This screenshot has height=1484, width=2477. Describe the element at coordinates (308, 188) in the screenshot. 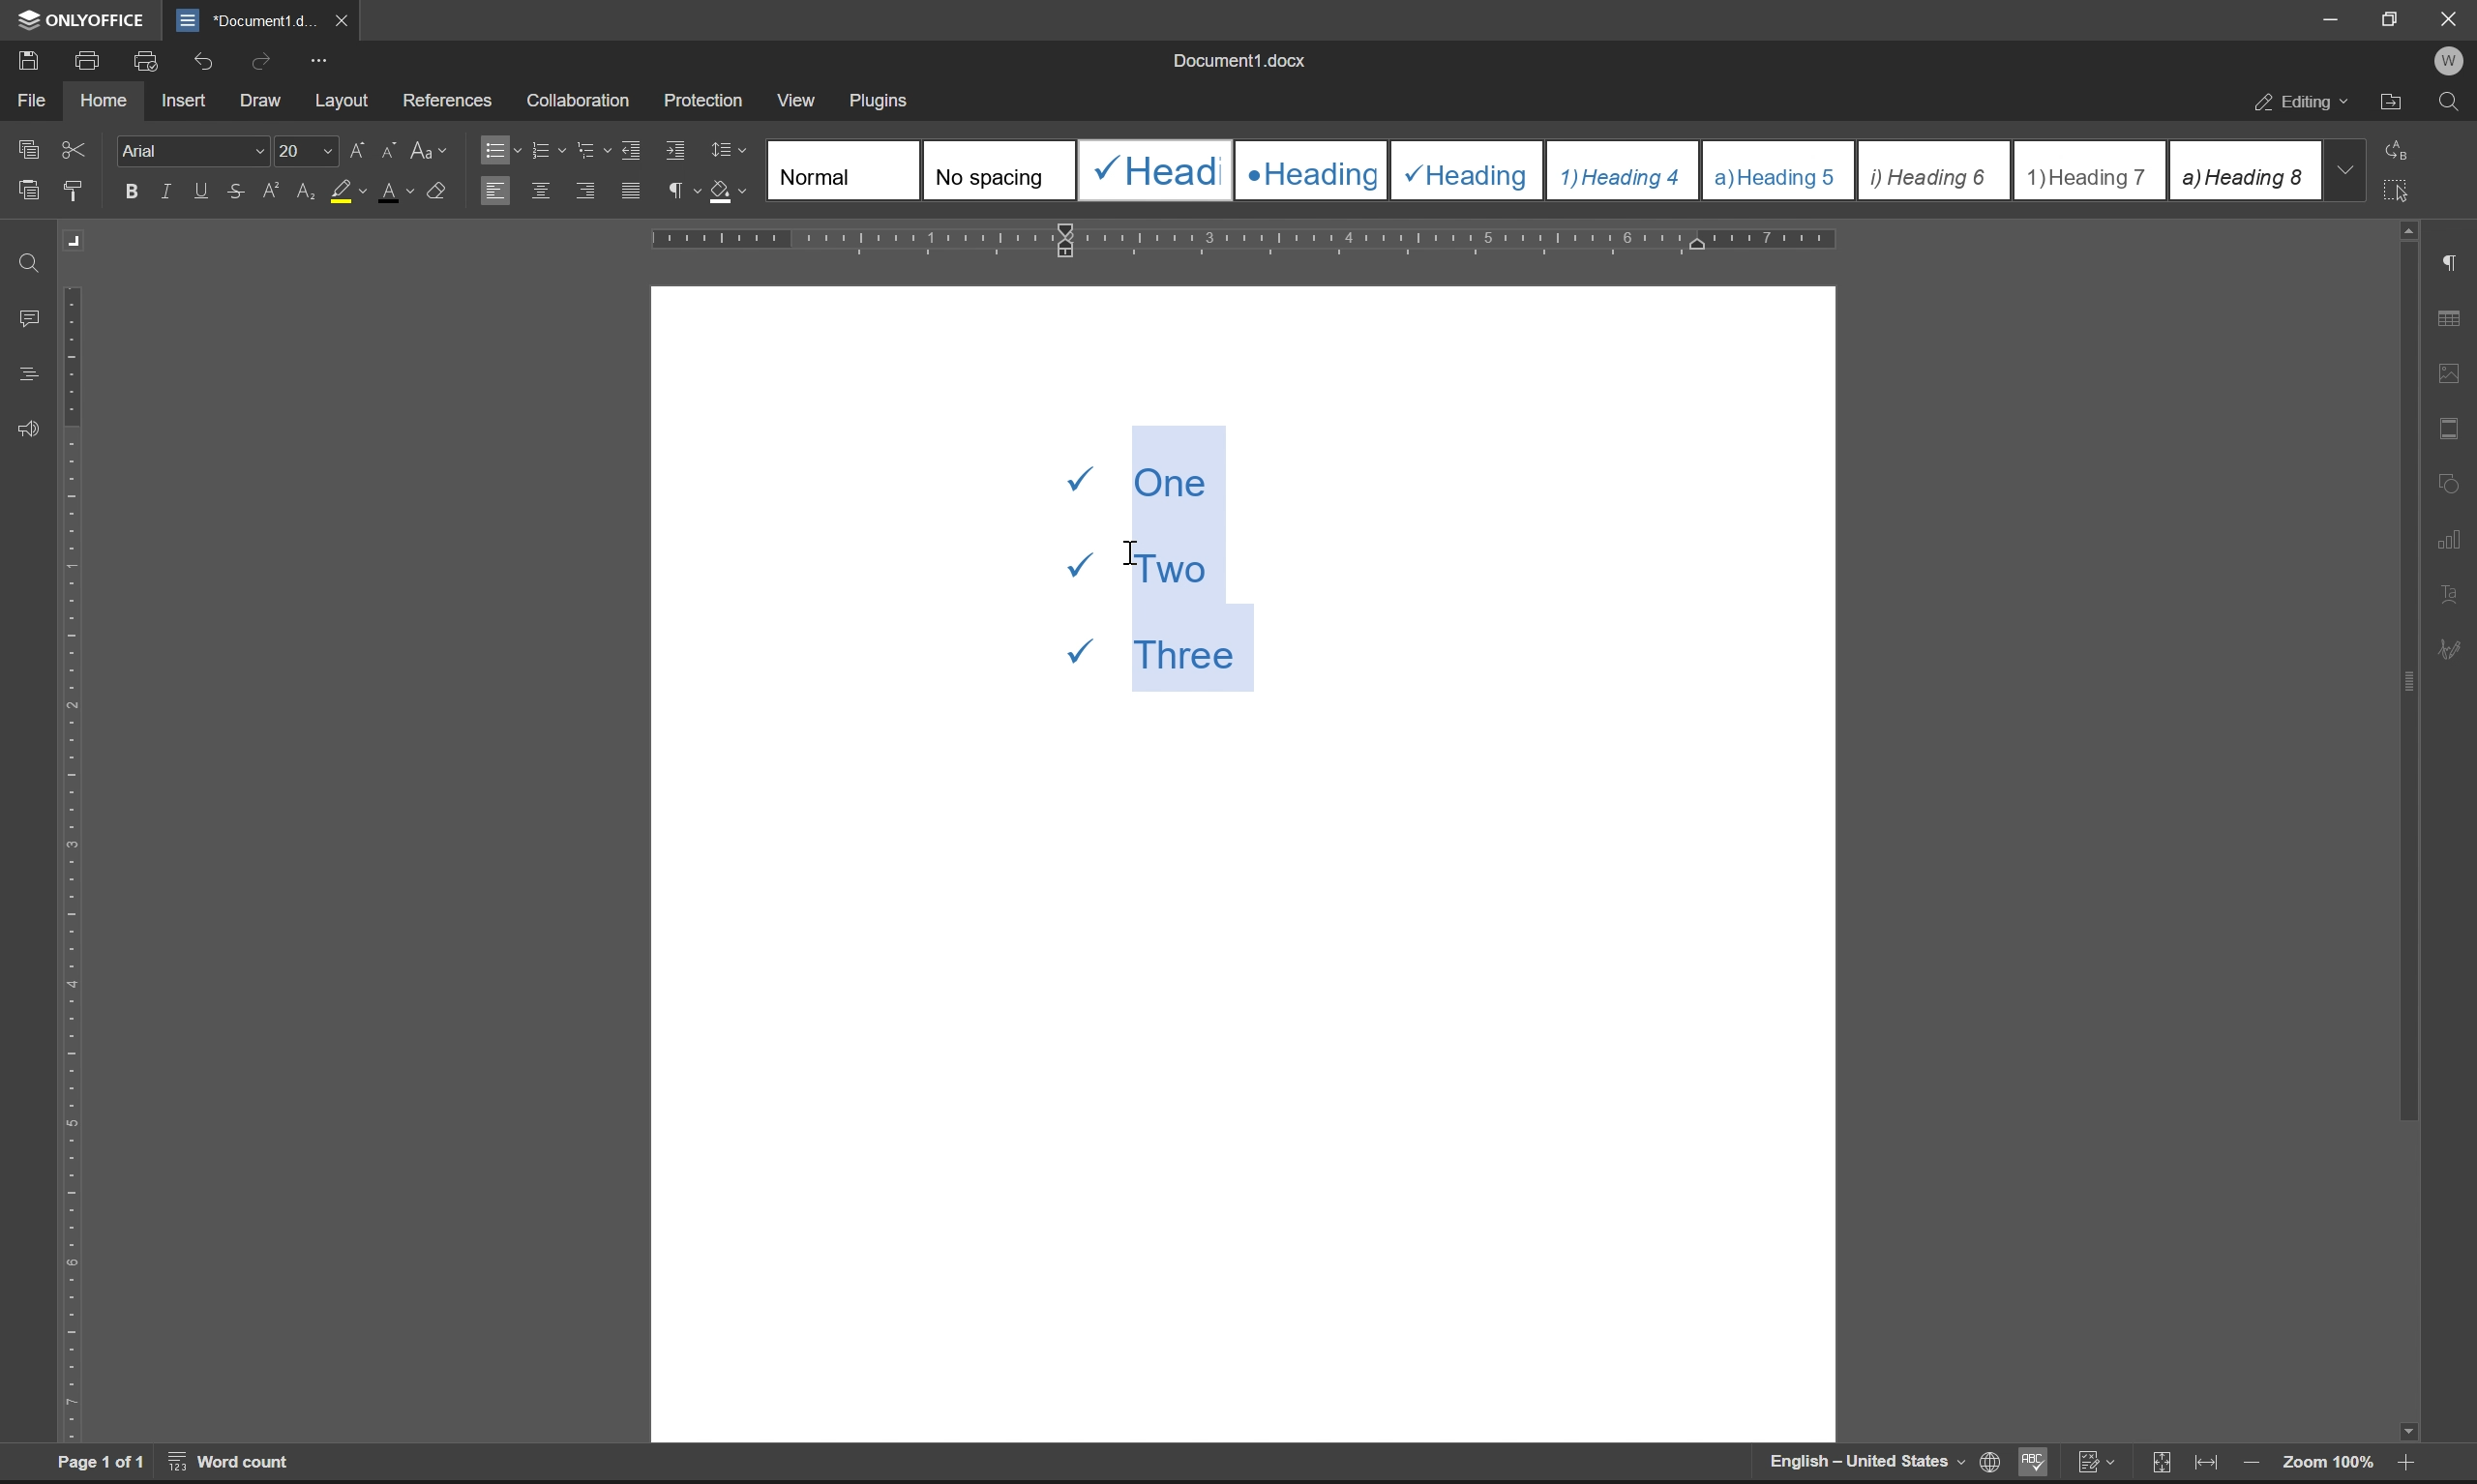

I see `subscript` at that location.